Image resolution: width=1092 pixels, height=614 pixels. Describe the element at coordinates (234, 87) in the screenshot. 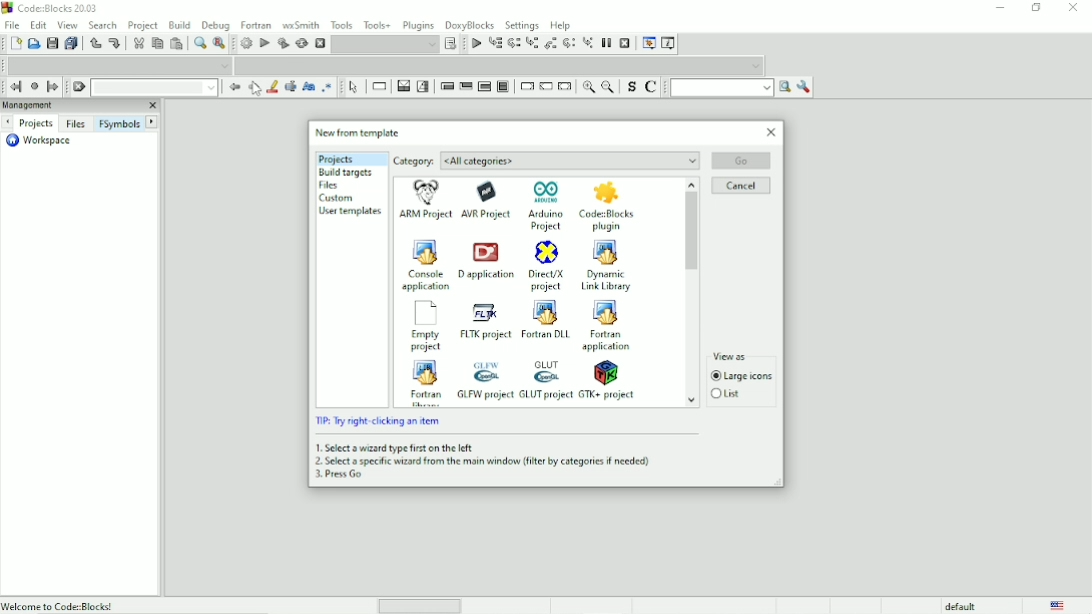

I see `Prev` at that location.